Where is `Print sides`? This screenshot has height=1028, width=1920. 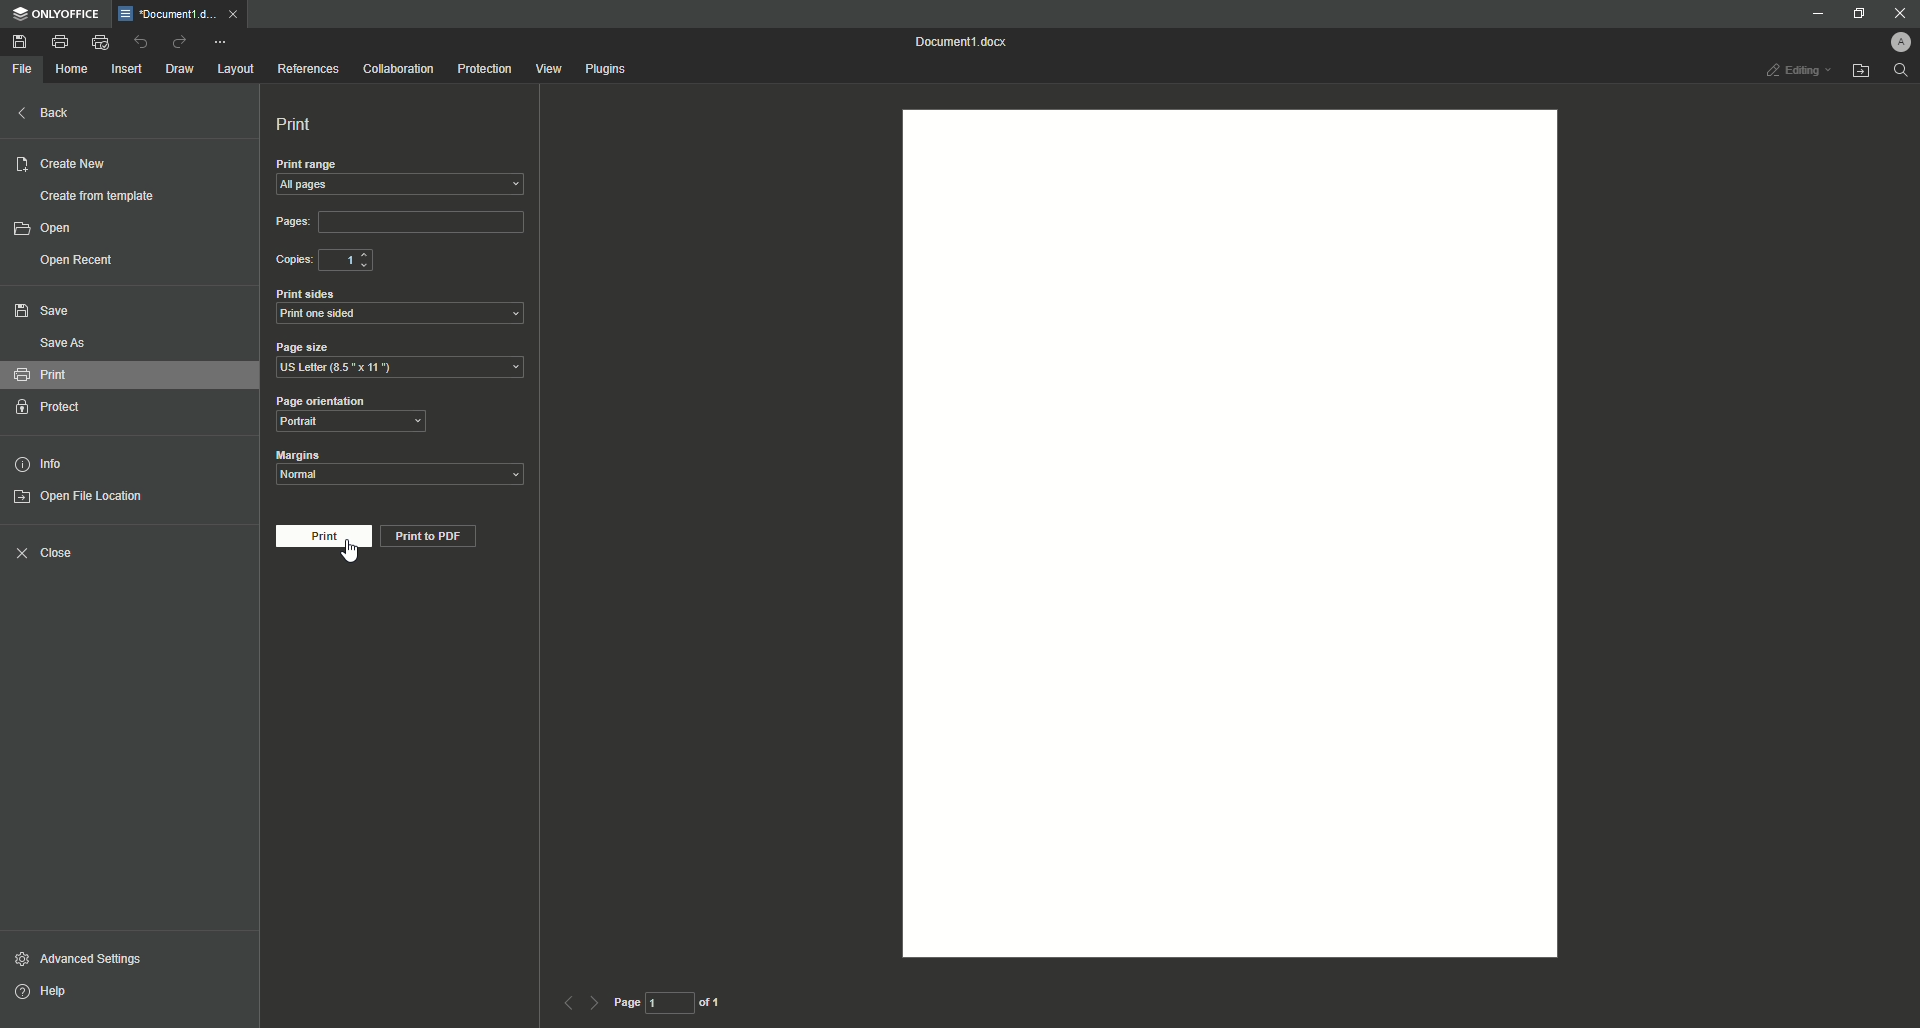 Print sides is located at coordinates (306, 295).